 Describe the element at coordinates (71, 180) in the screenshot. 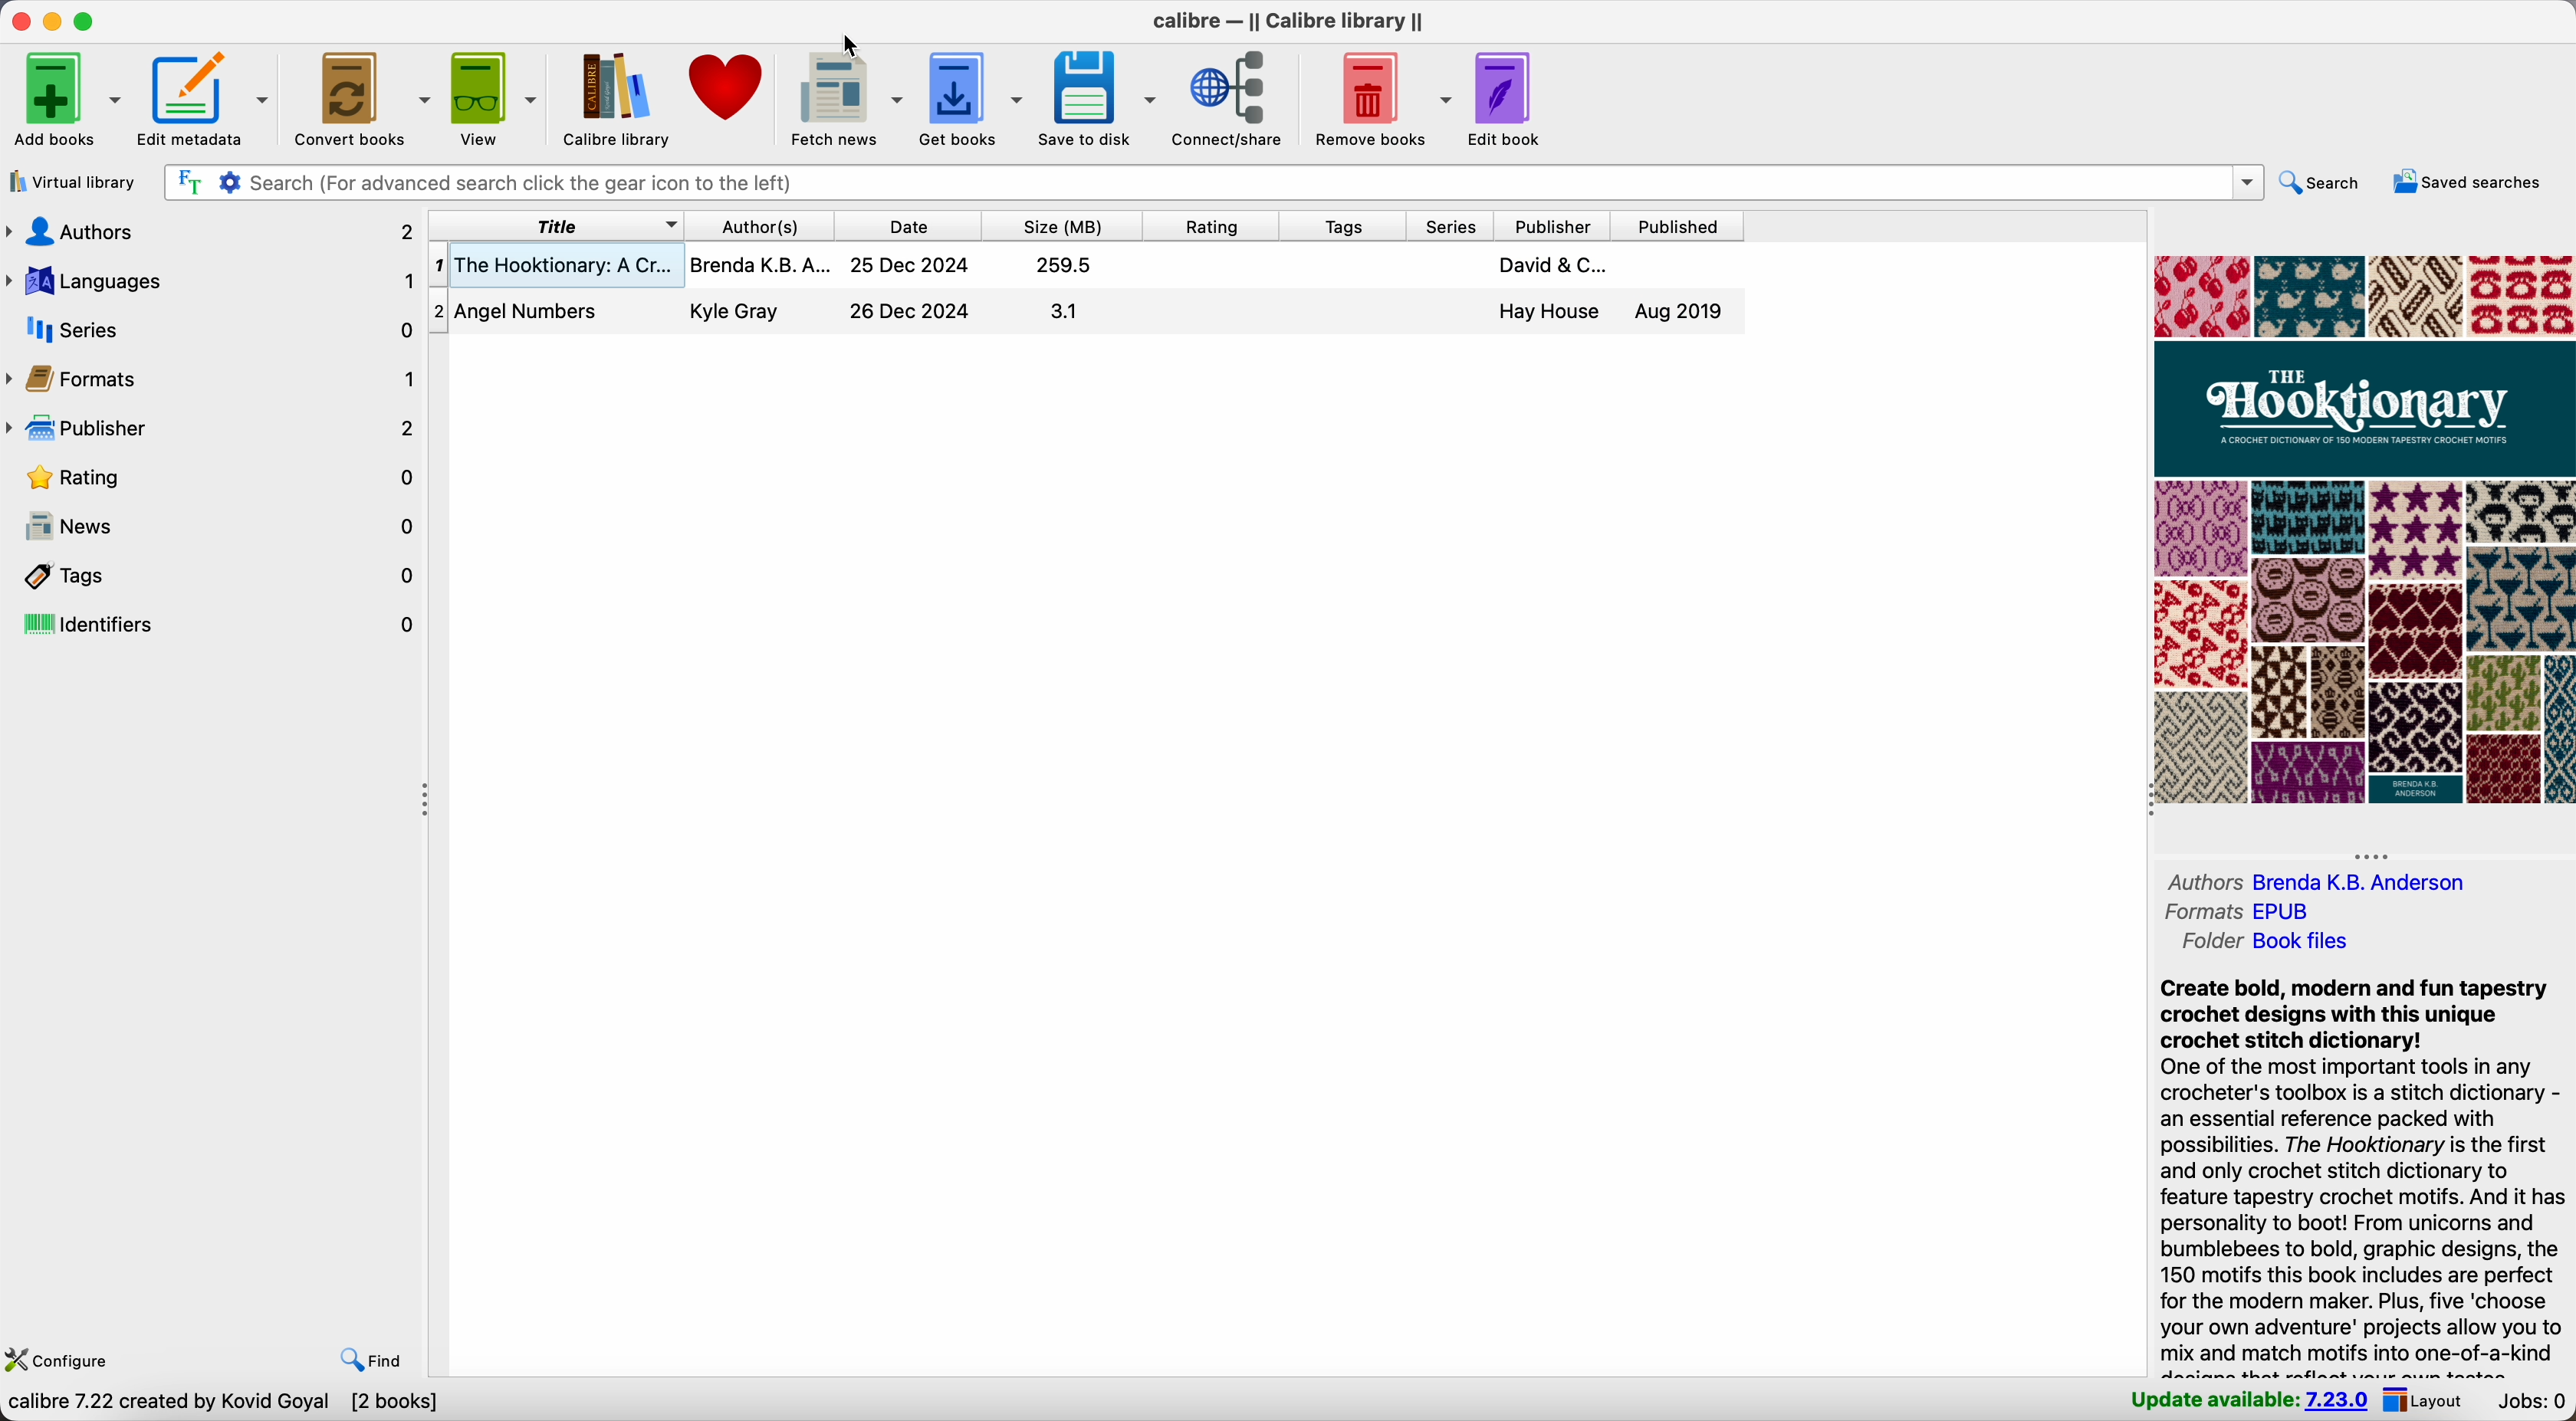

I see `virtual library` at that location.